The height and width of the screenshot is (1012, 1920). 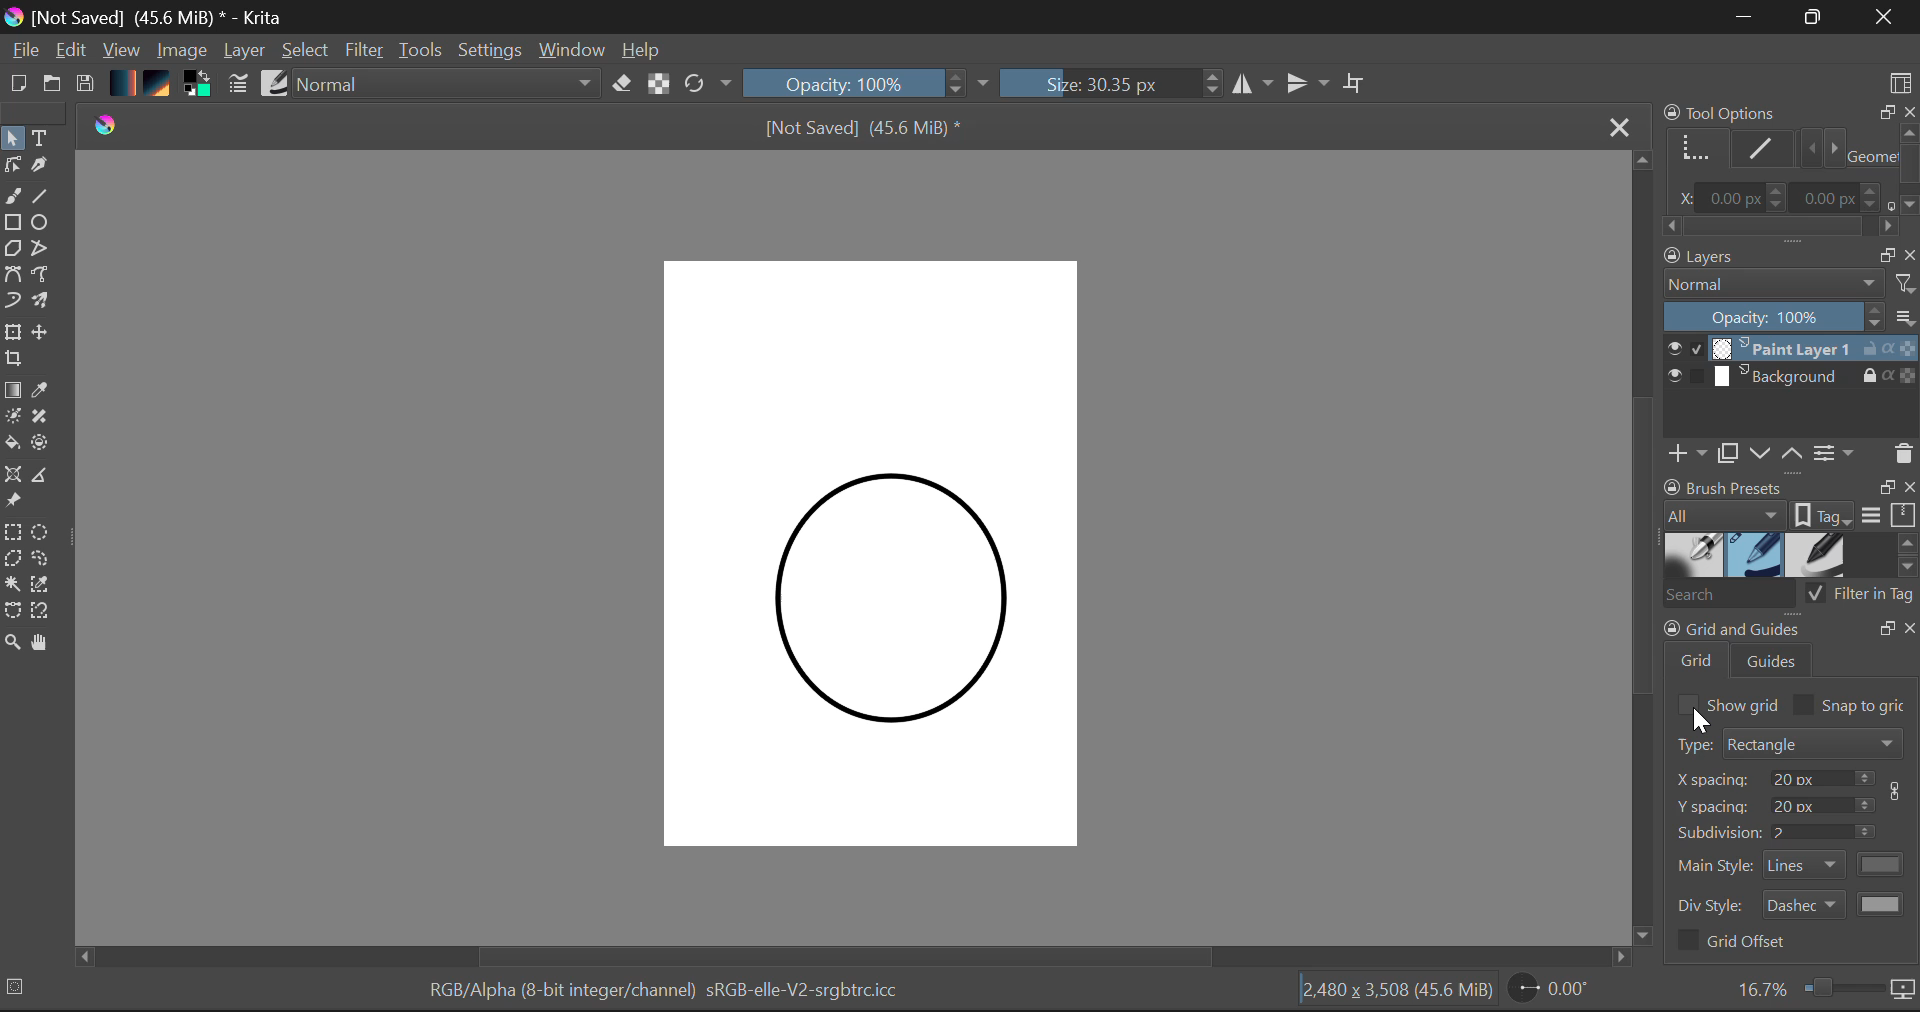 What do you see at coordinates (1814, 17) in the screenshot?
I see `Minimize` at bounding box center [1814, 17].